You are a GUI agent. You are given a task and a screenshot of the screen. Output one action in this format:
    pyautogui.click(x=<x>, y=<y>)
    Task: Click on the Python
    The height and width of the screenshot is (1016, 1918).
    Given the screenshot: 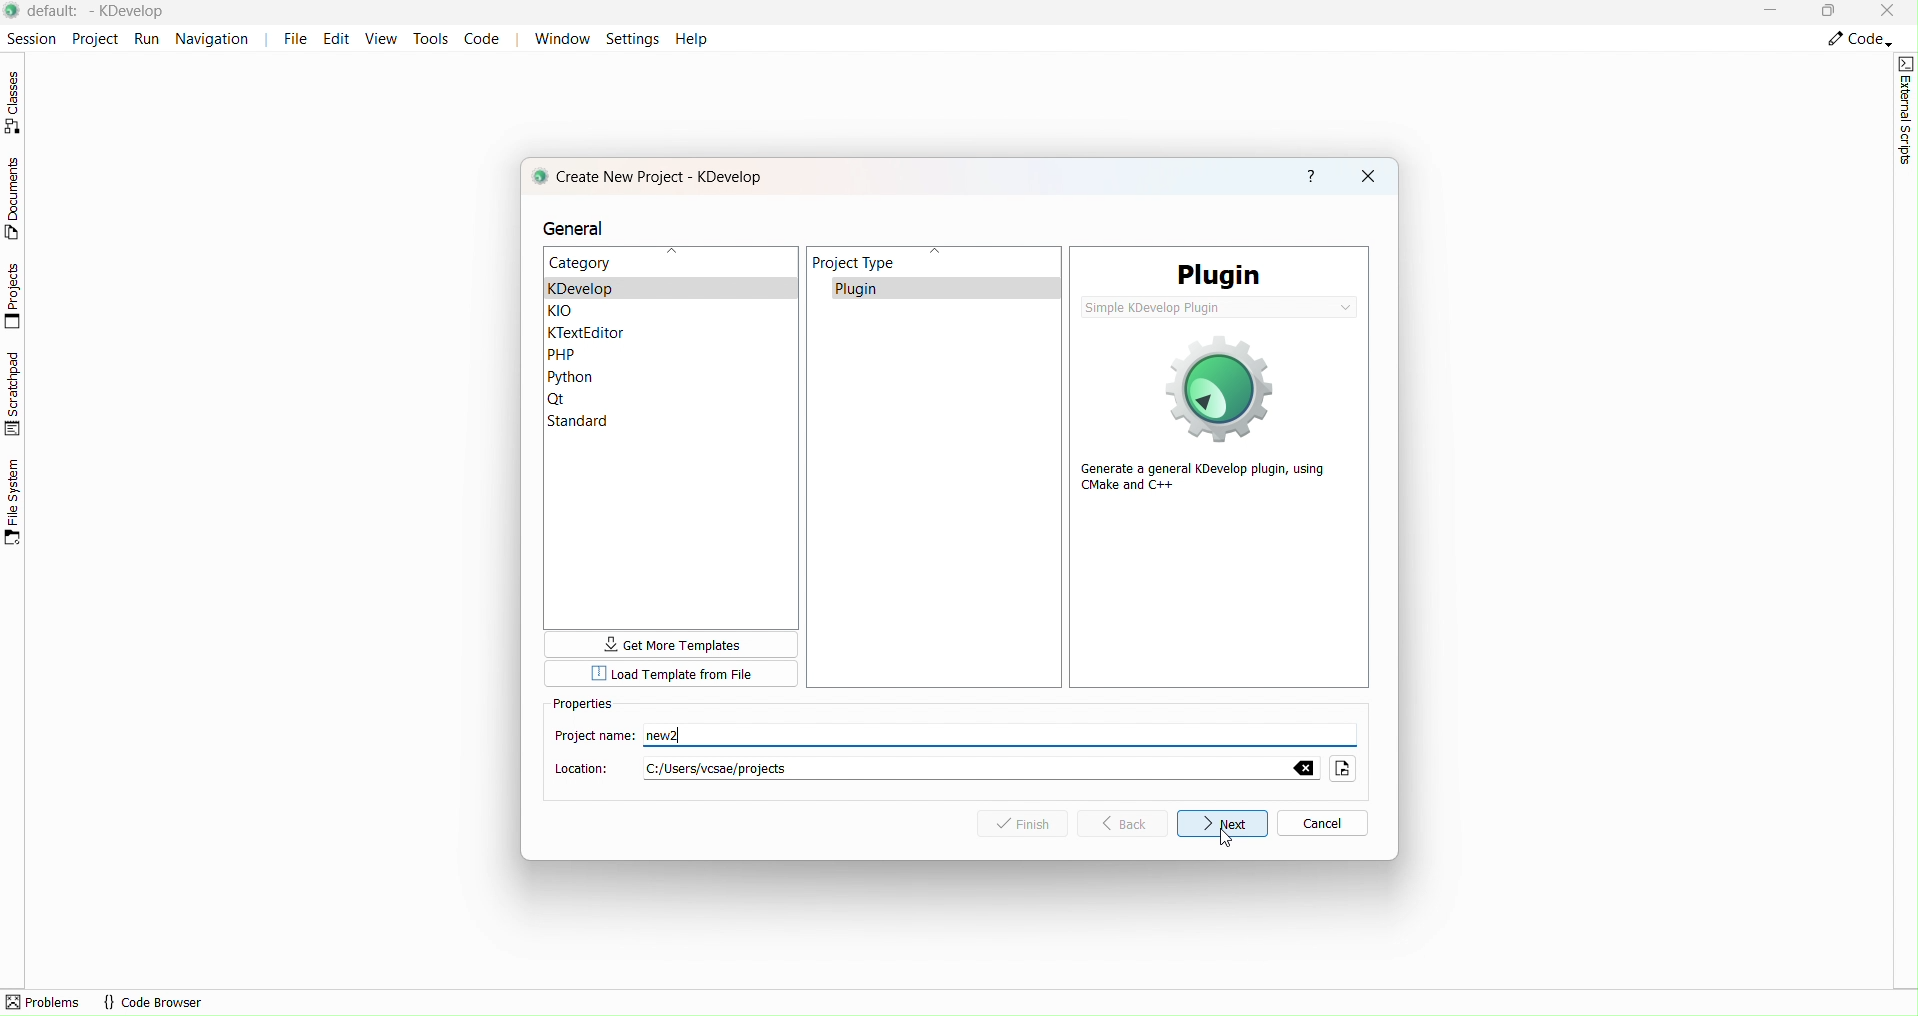 What is the action you would take?
    pyautogui.click(x=574, y=376)
    